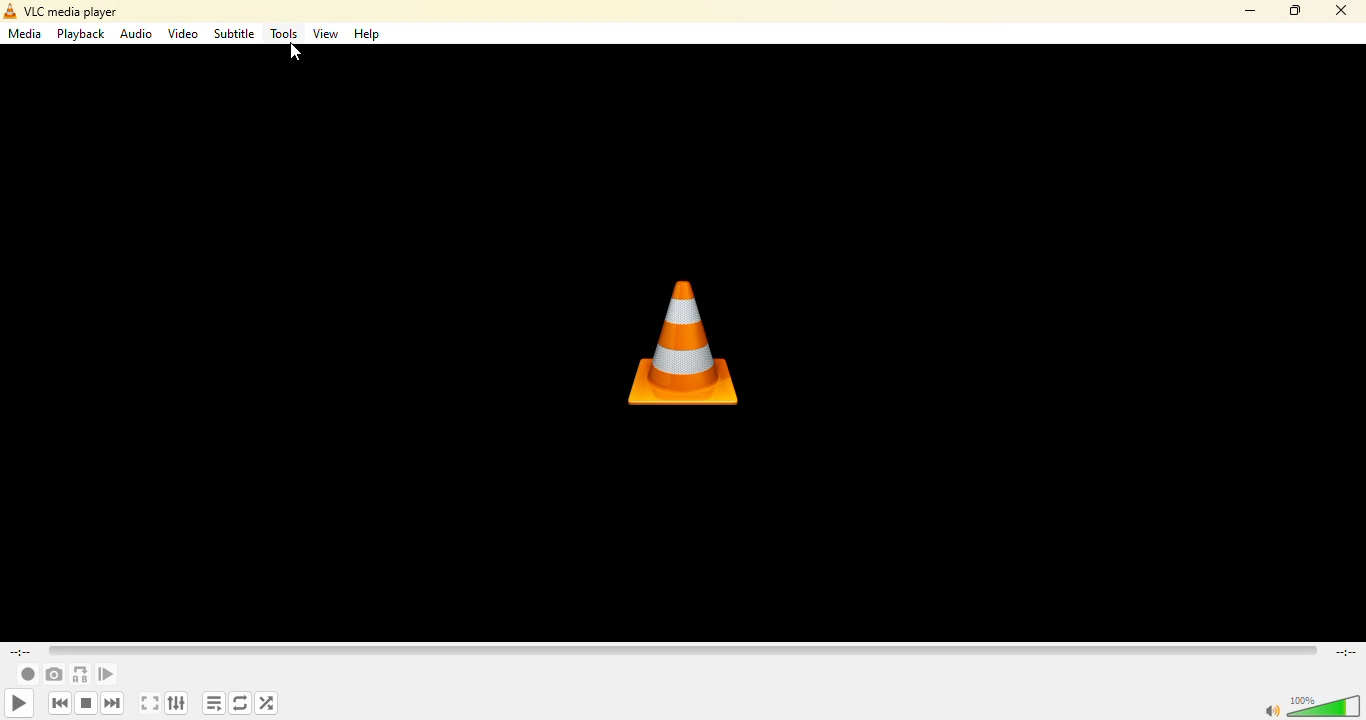 The height and width of the screenshot is (720, 1366). I want to click on help, so click(367, 36).